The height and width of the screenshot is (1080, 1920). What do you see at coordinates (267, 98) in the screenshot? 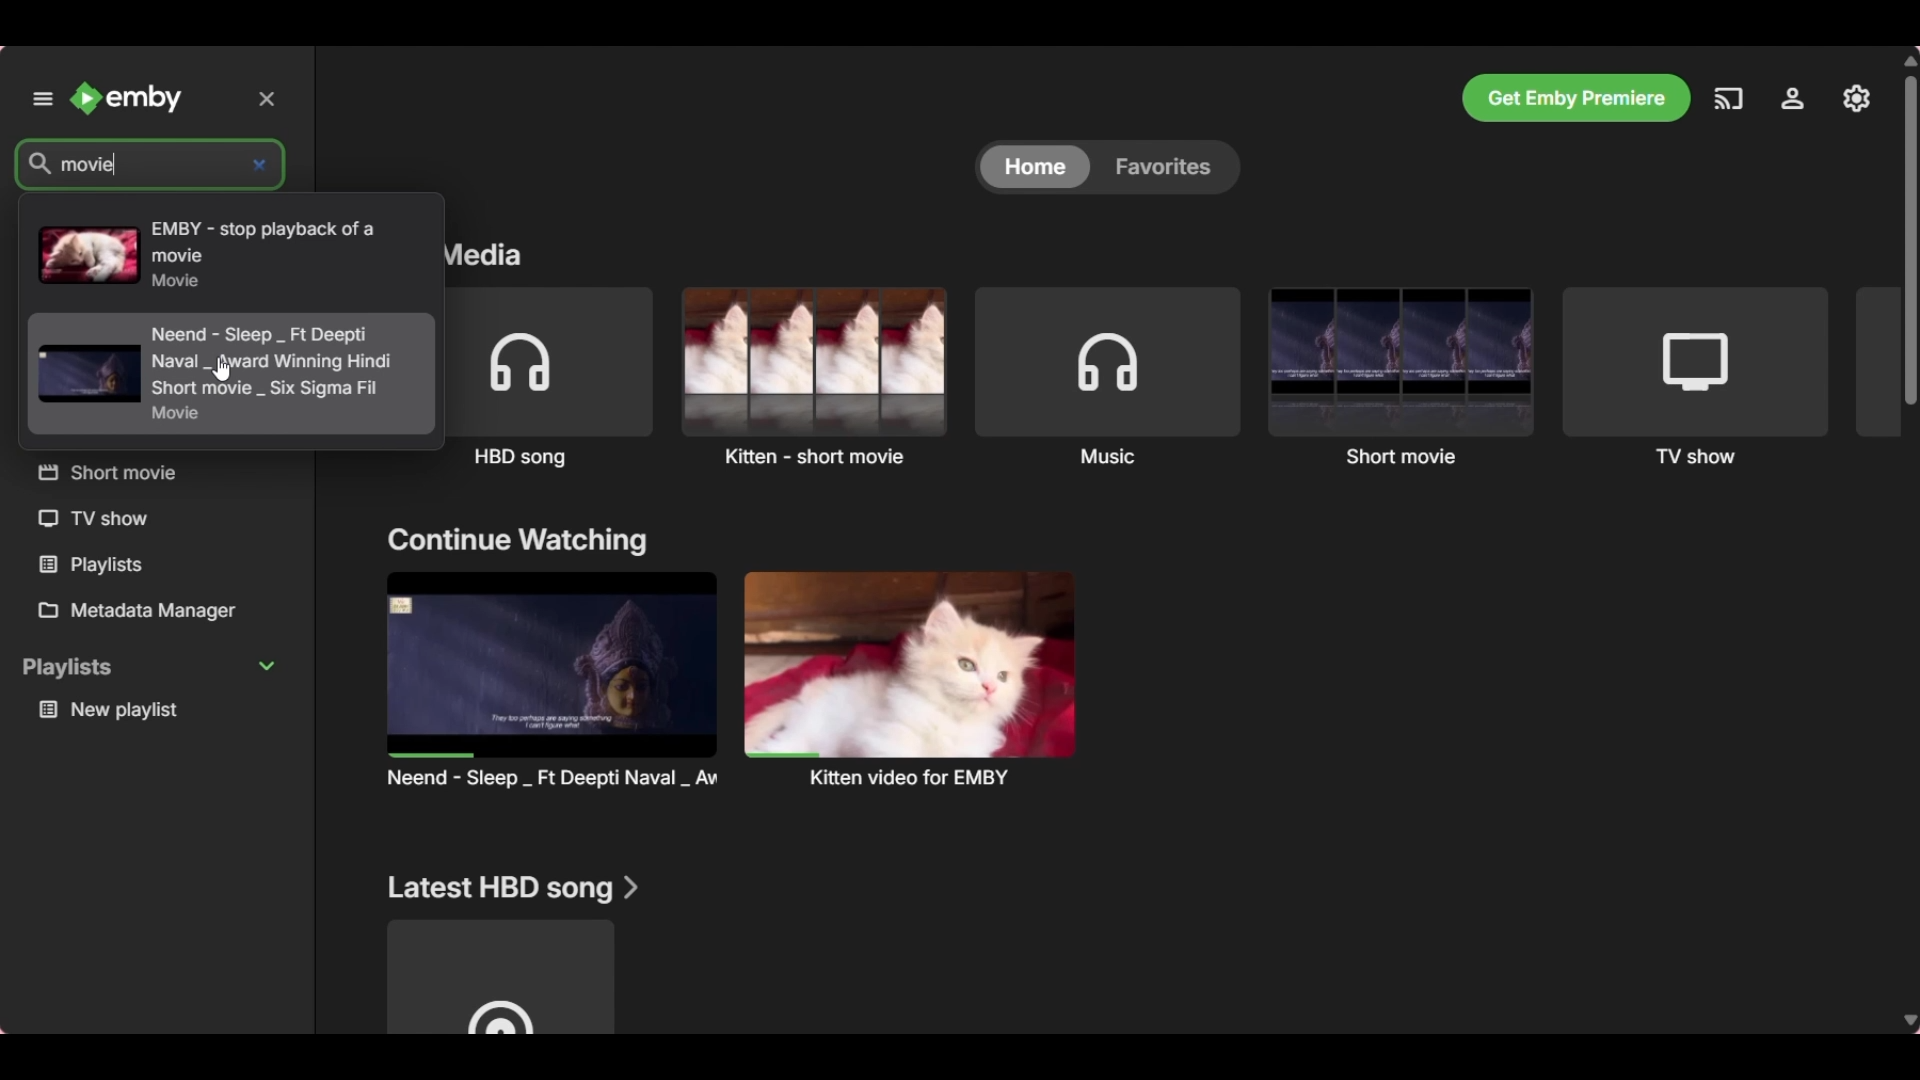
I see `Delete inputs` at bounding box center [267, 98].